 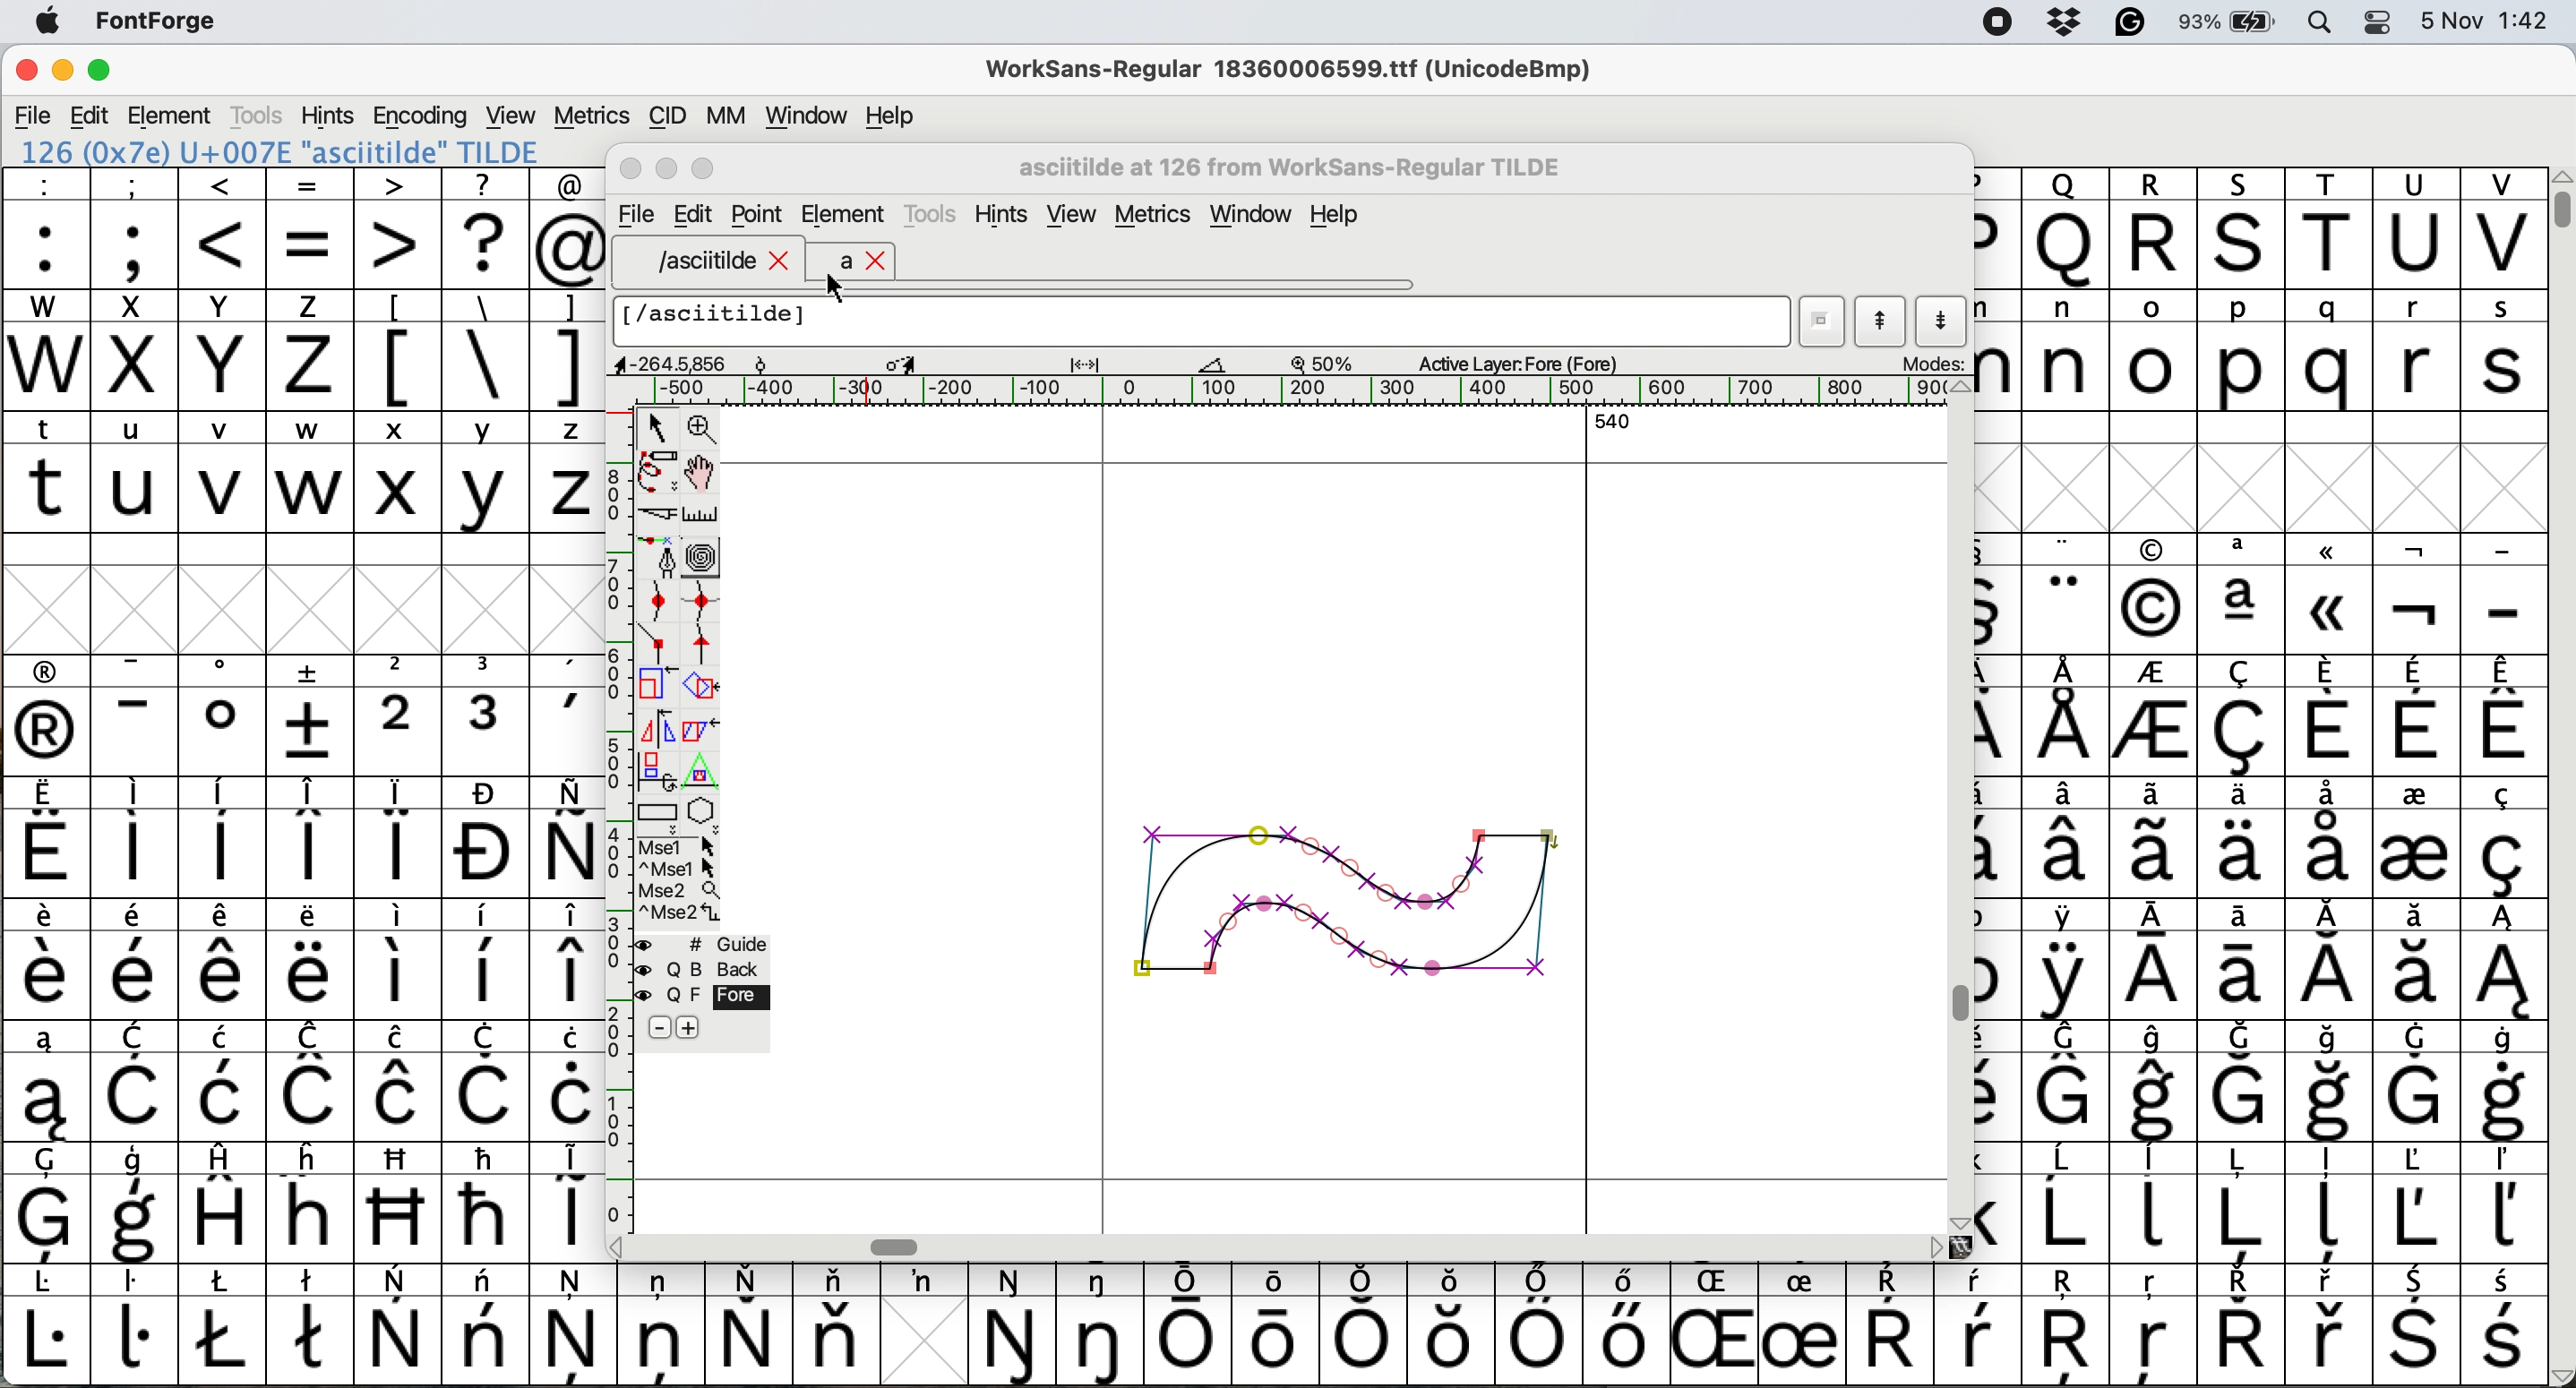 I want to click on symbol, so click(x=141, y=1083).